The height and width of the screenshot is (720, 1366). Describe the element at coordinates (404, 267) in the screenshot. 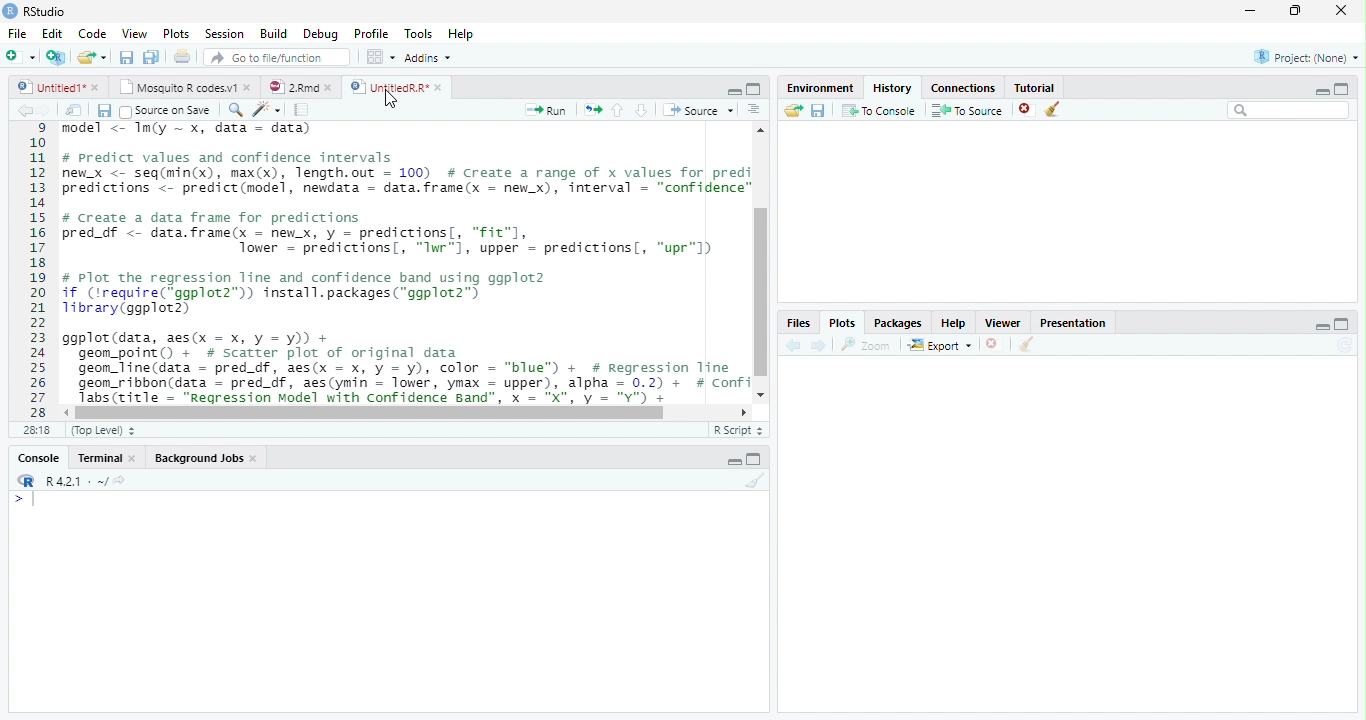

I see `#predict values and confidence intervalsew_x <- seq(min(x), max(x), length.out = 100) # Create a range of x values for prediredictions <- predict(model, newdata = data.frame(x = new_x), interval = “confidence”/ Create a data frame for predictionsred_df <- data.frame(x - newx, y = predictions[, "fit"],Tower = predictions, “Iwr"1, upper = predictions, “upr"l)Plot the regression line and confidence band using ggplot2f (irequire(*ggplot2”)) install.packages(“ggplot2”)ibrary(ggplot2)gplot (data, aes(x = x, y = y)) +geom_point() + # scatter plot of original datageon_line(data = pred_df, aes(x = x, y = y), color = “blue”) + # Regression Tinegeom_ribbon(data = pred_df, aes(ymin = lower, ymax = upper), alpha = 0.2) + # ConfiTabs(title = “Regression Model with Confidence Band", x = "X", y = "Y") +SESS(LITIE = WN -` at that location.